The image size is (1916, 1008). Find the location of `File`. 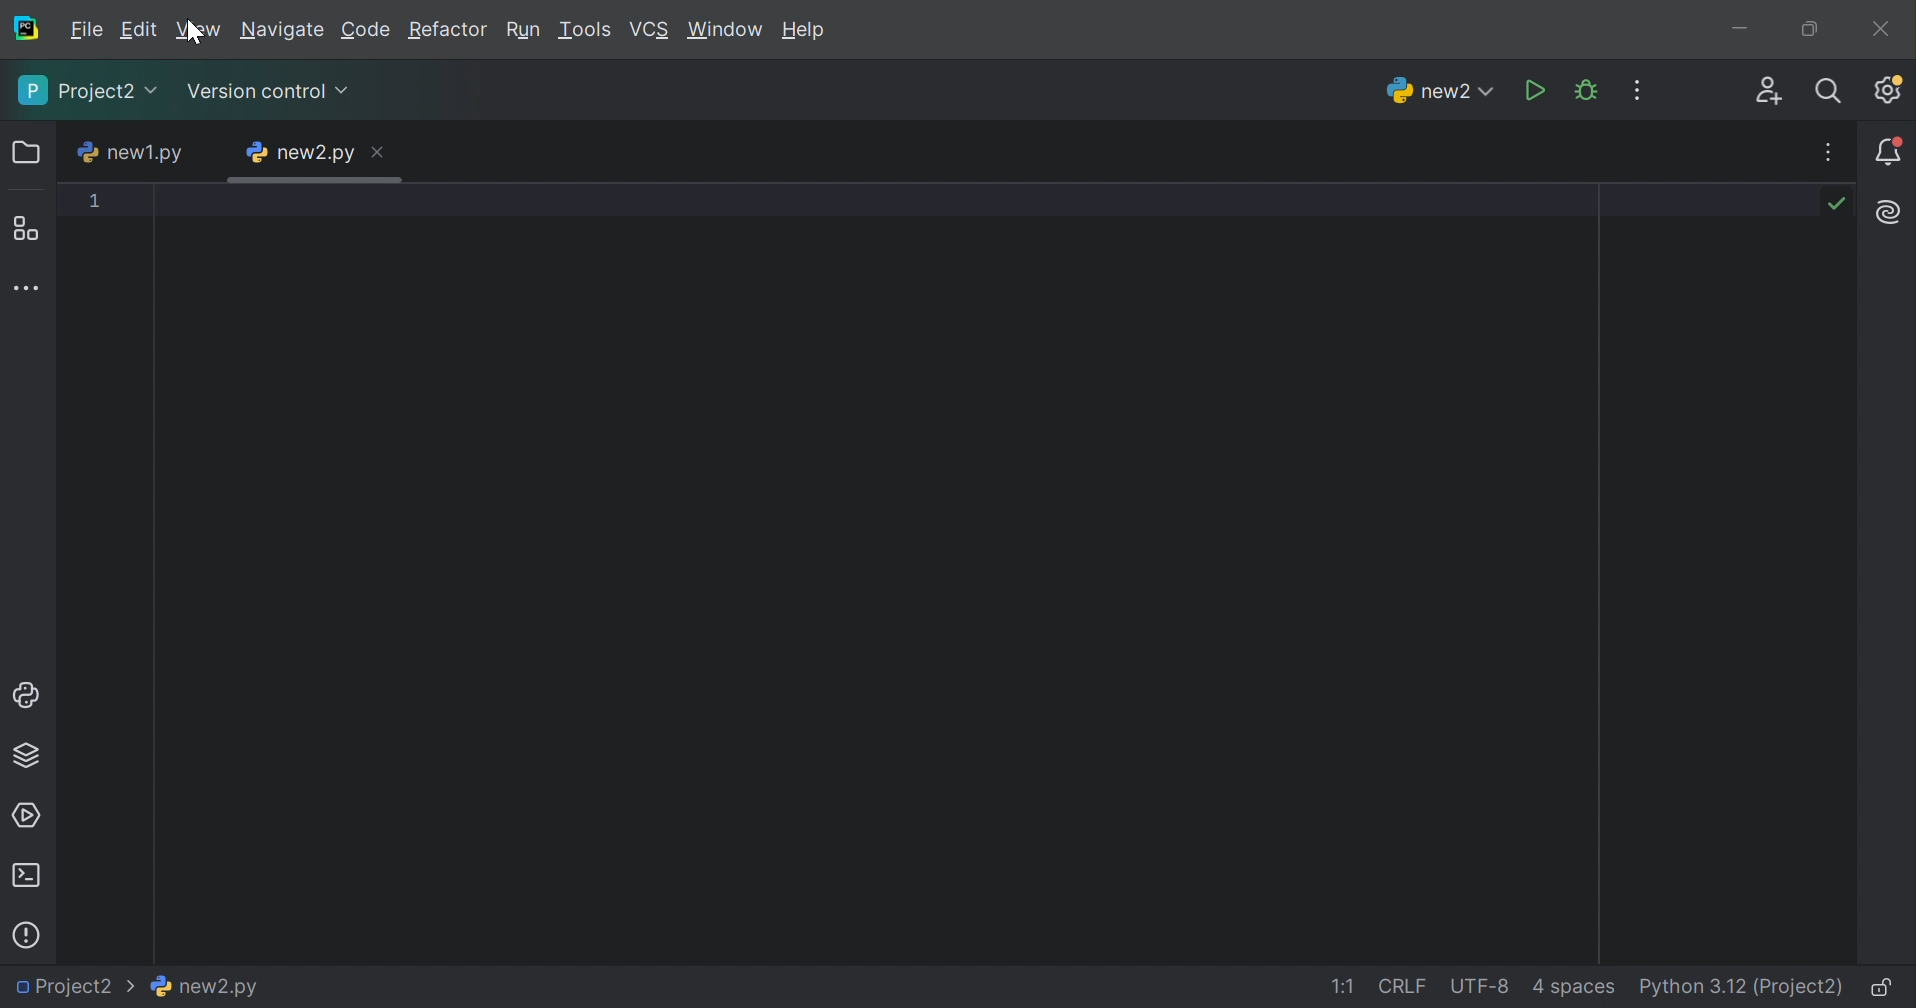

File is located at coordinates (83, 28).